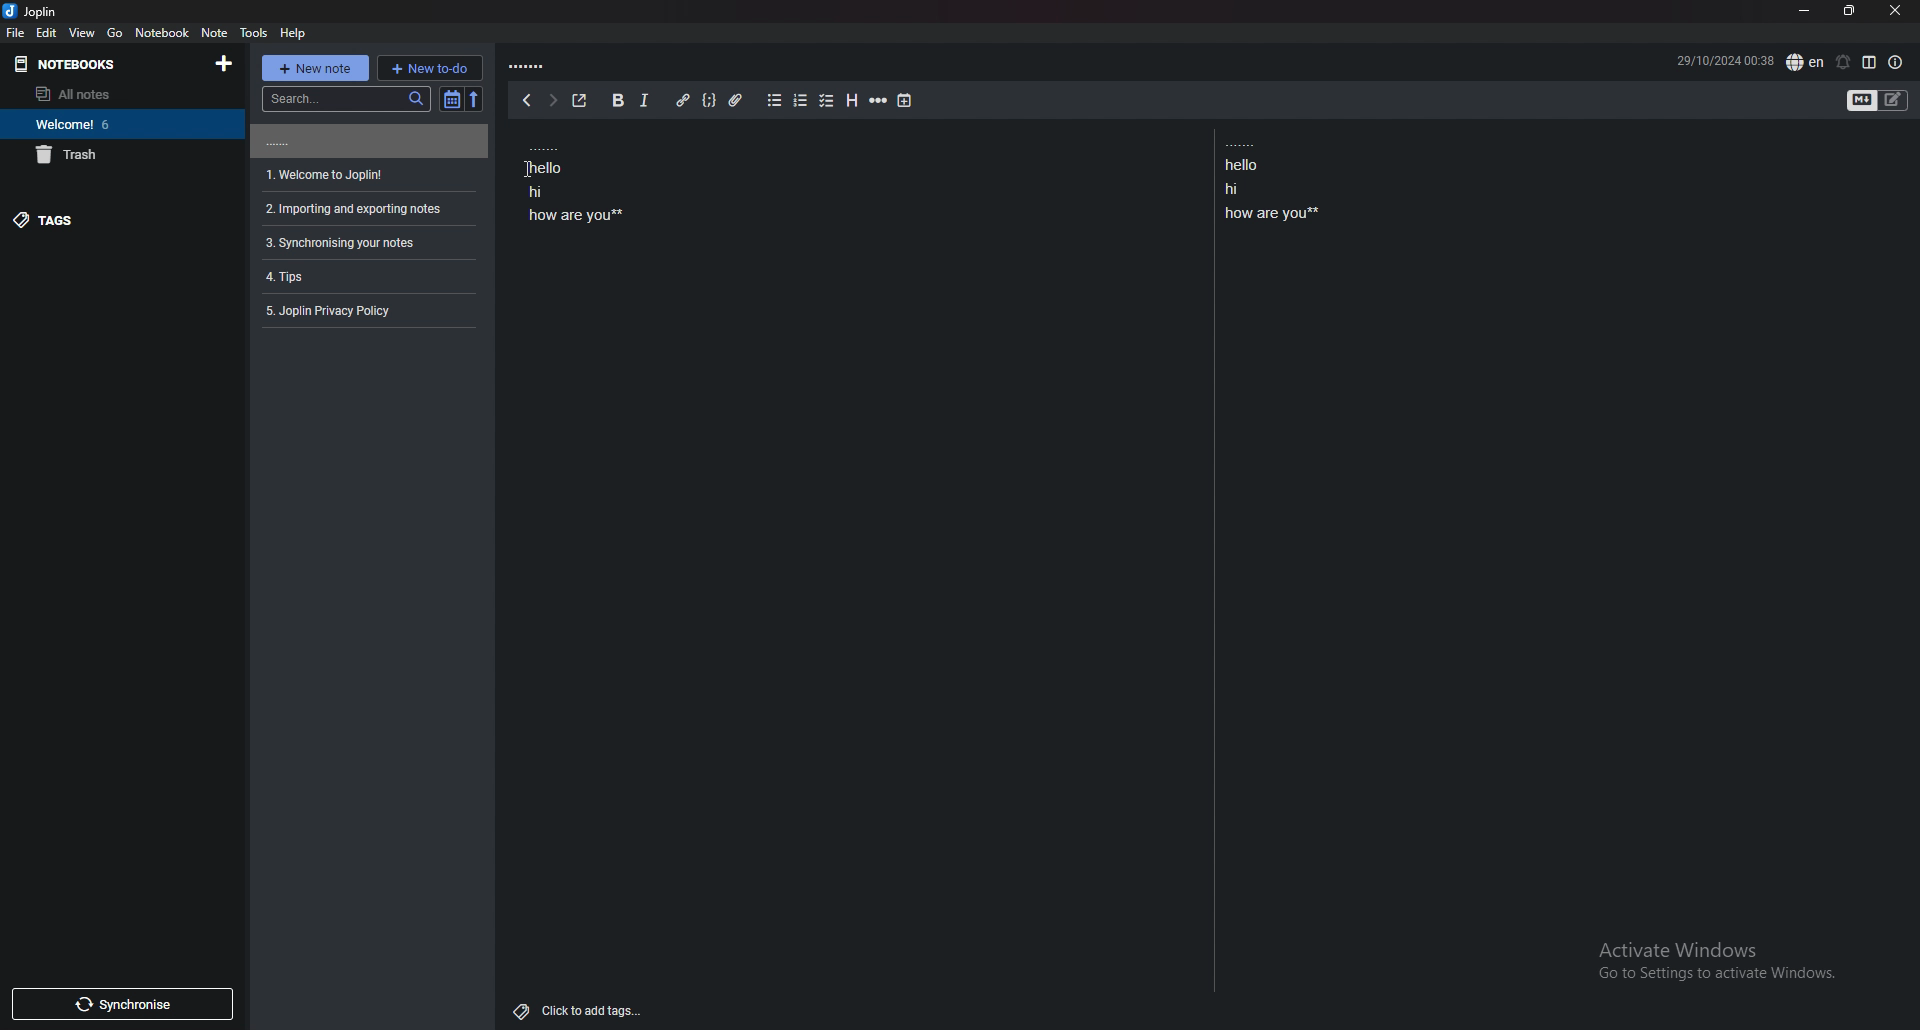 The image size is (1920, 1030). I want to click on checkbox, so click(828, 102).